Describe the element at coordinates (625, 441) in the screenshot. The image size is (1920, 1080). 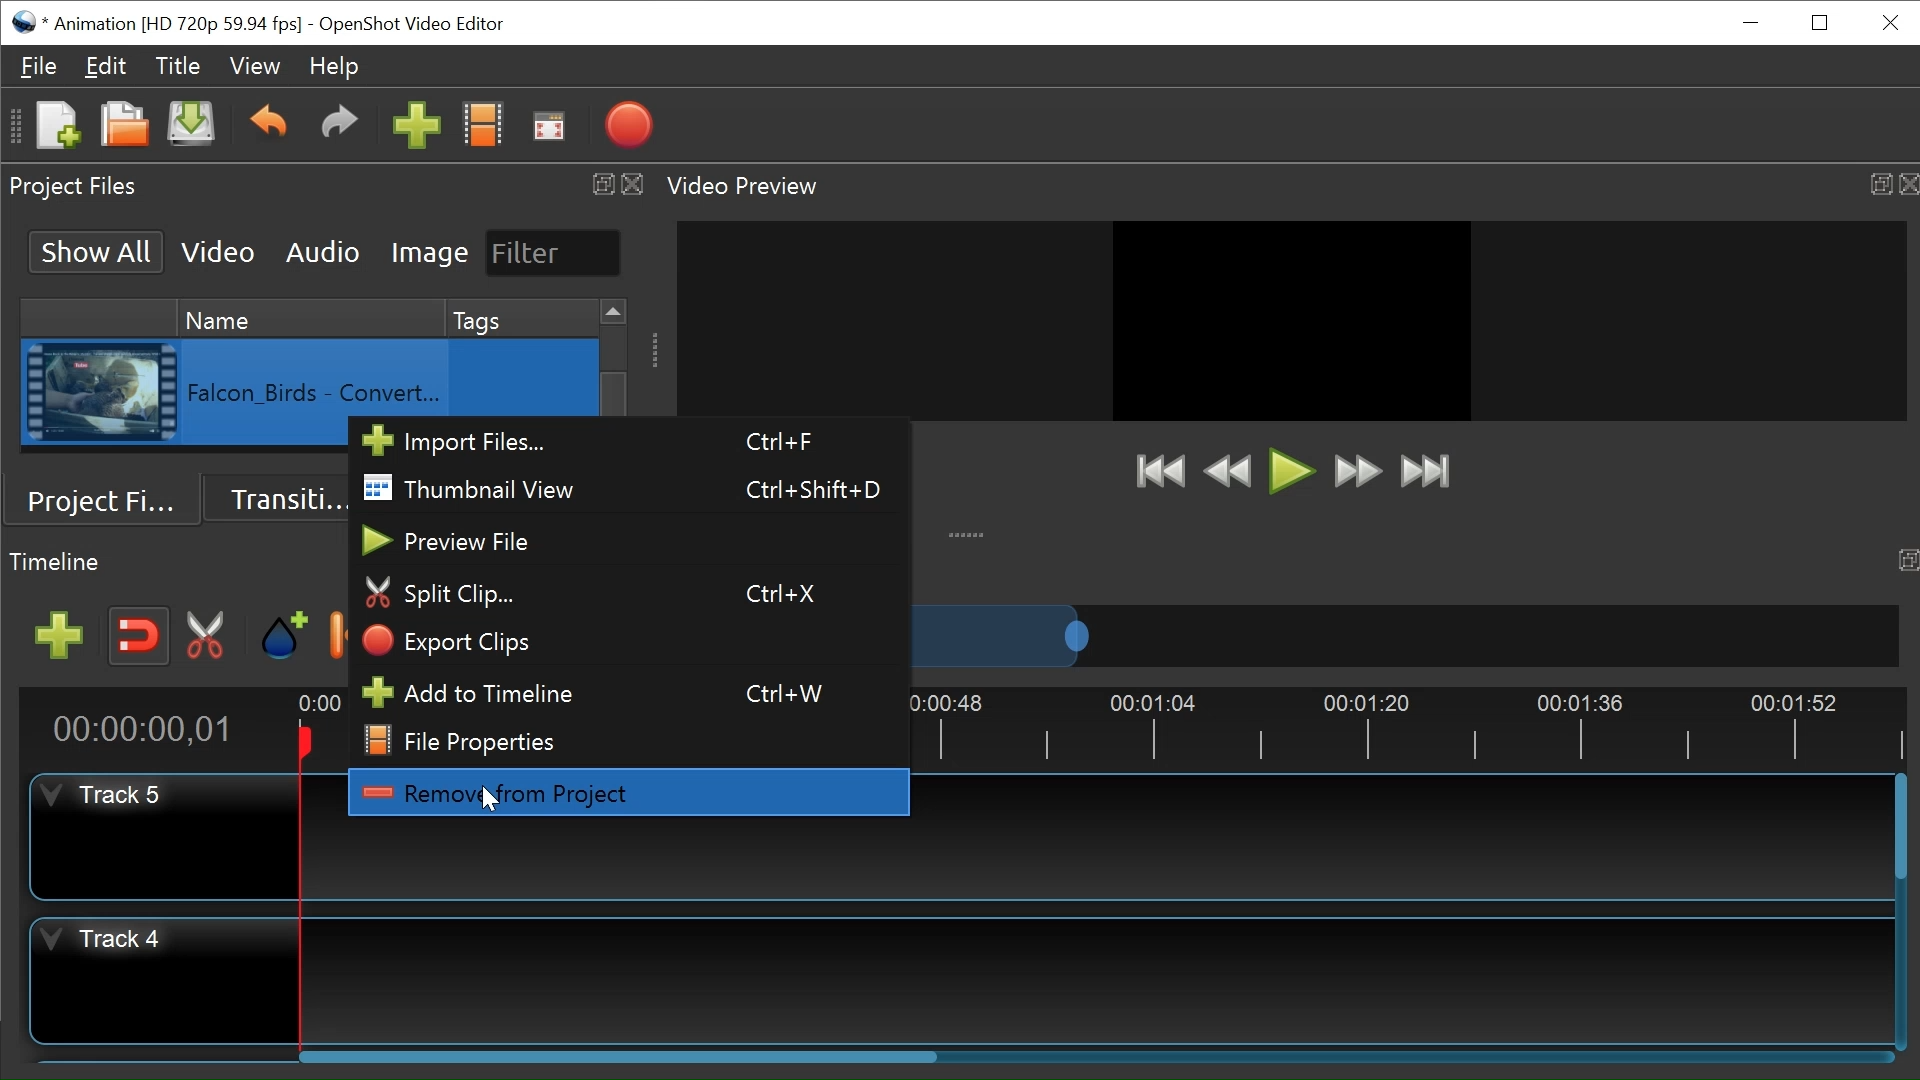
I see `Import Files` at that location.